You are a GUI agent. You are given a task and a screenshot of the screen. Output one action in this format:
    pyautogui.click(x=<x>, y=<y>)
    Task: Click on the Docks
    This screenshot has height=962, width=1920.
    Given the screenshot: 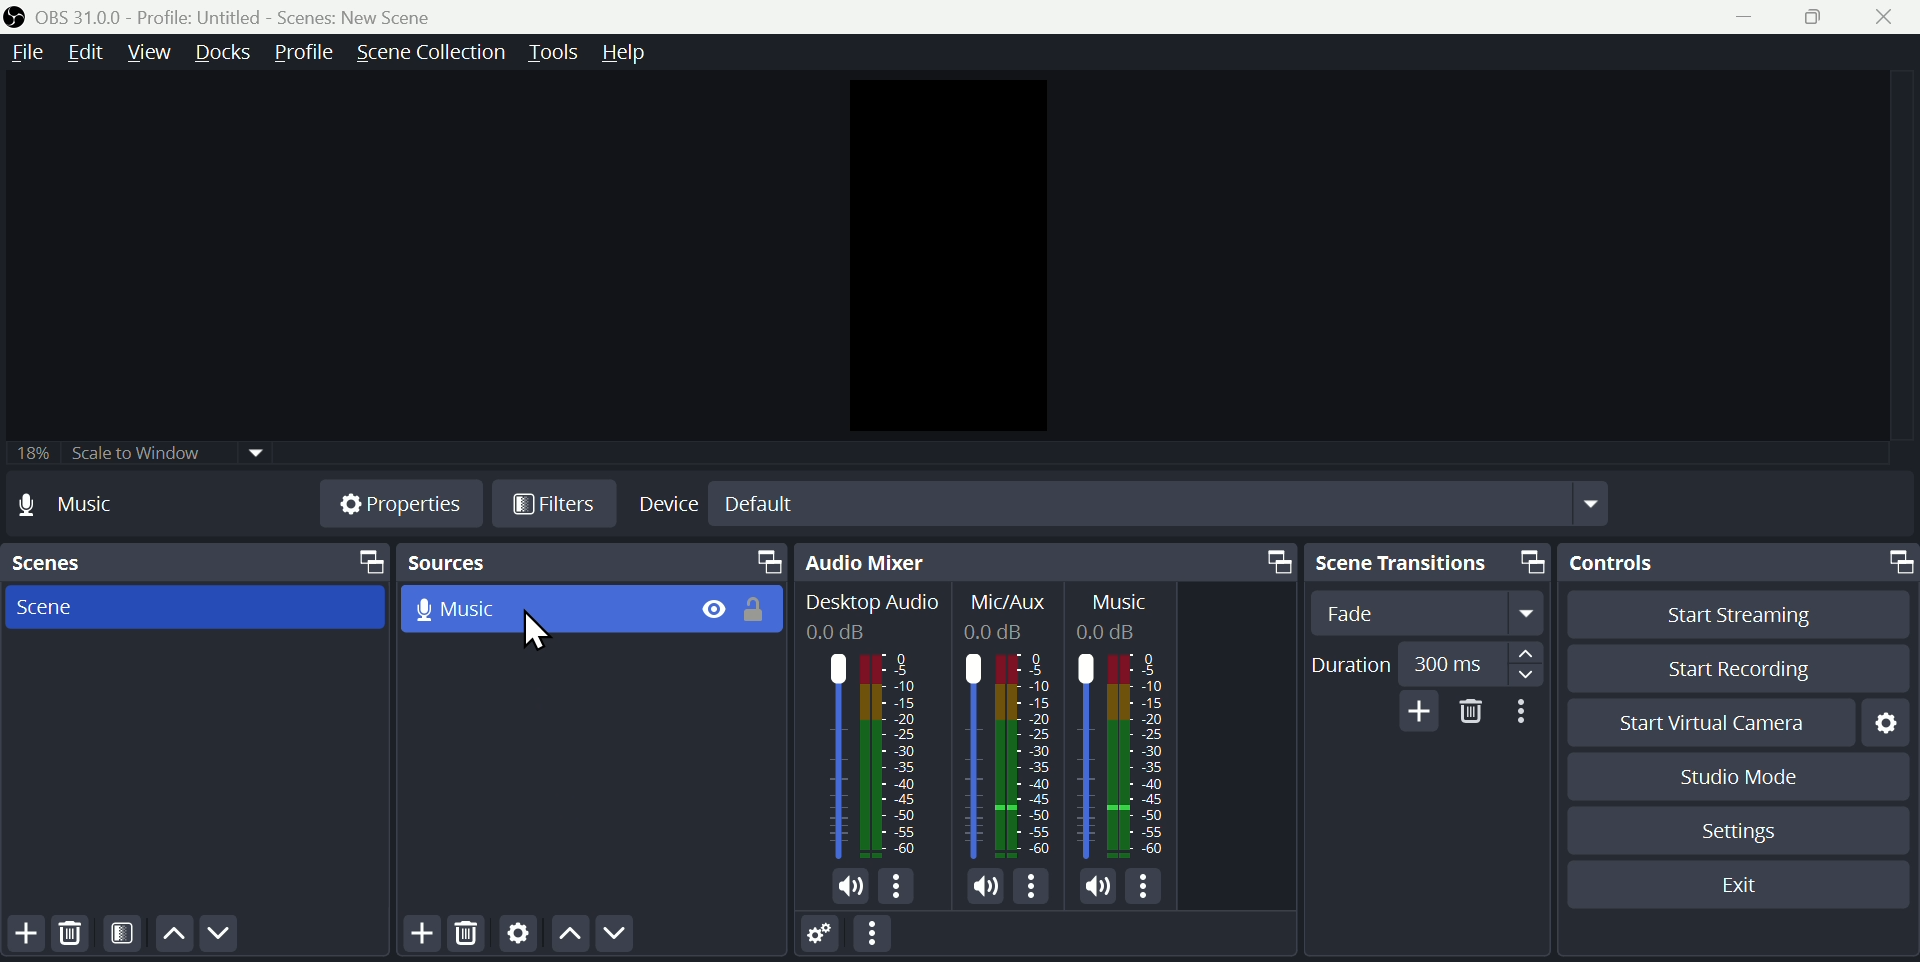 What is the action you would take?
    pyautogui.click(x=221, y=51)
    